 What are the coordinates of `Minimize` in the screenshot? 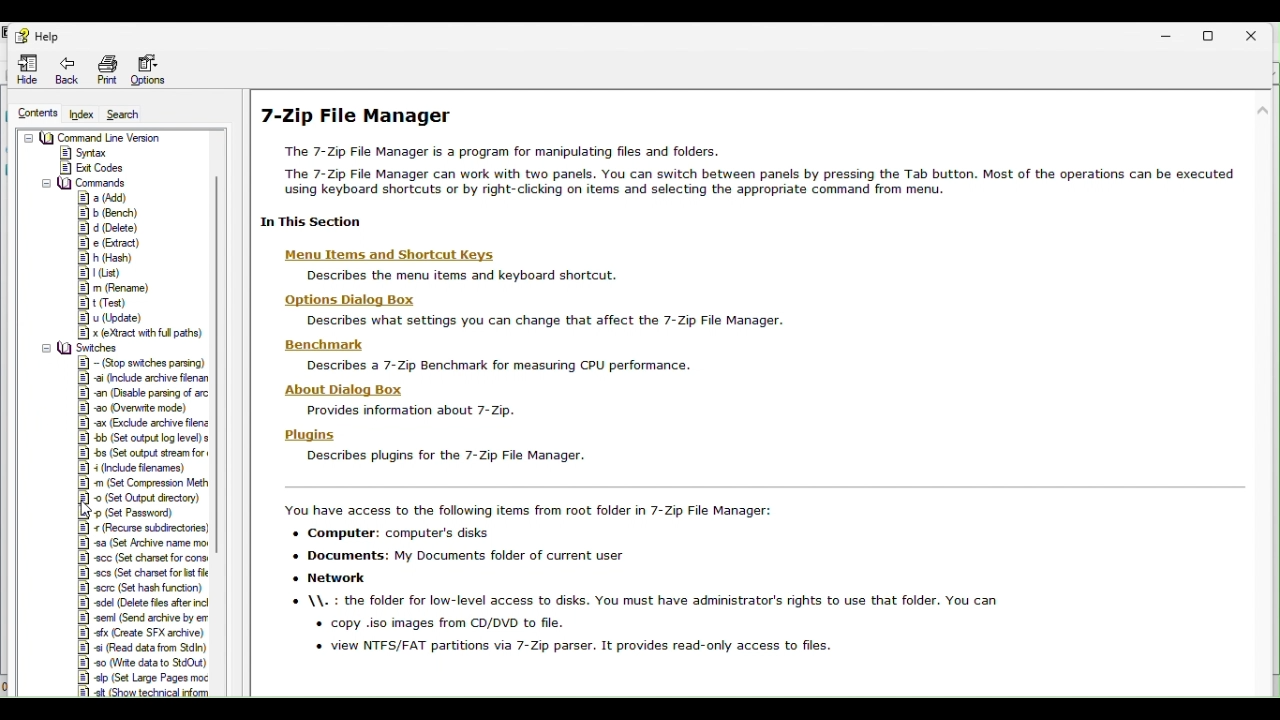 It's located at (1176, 33).